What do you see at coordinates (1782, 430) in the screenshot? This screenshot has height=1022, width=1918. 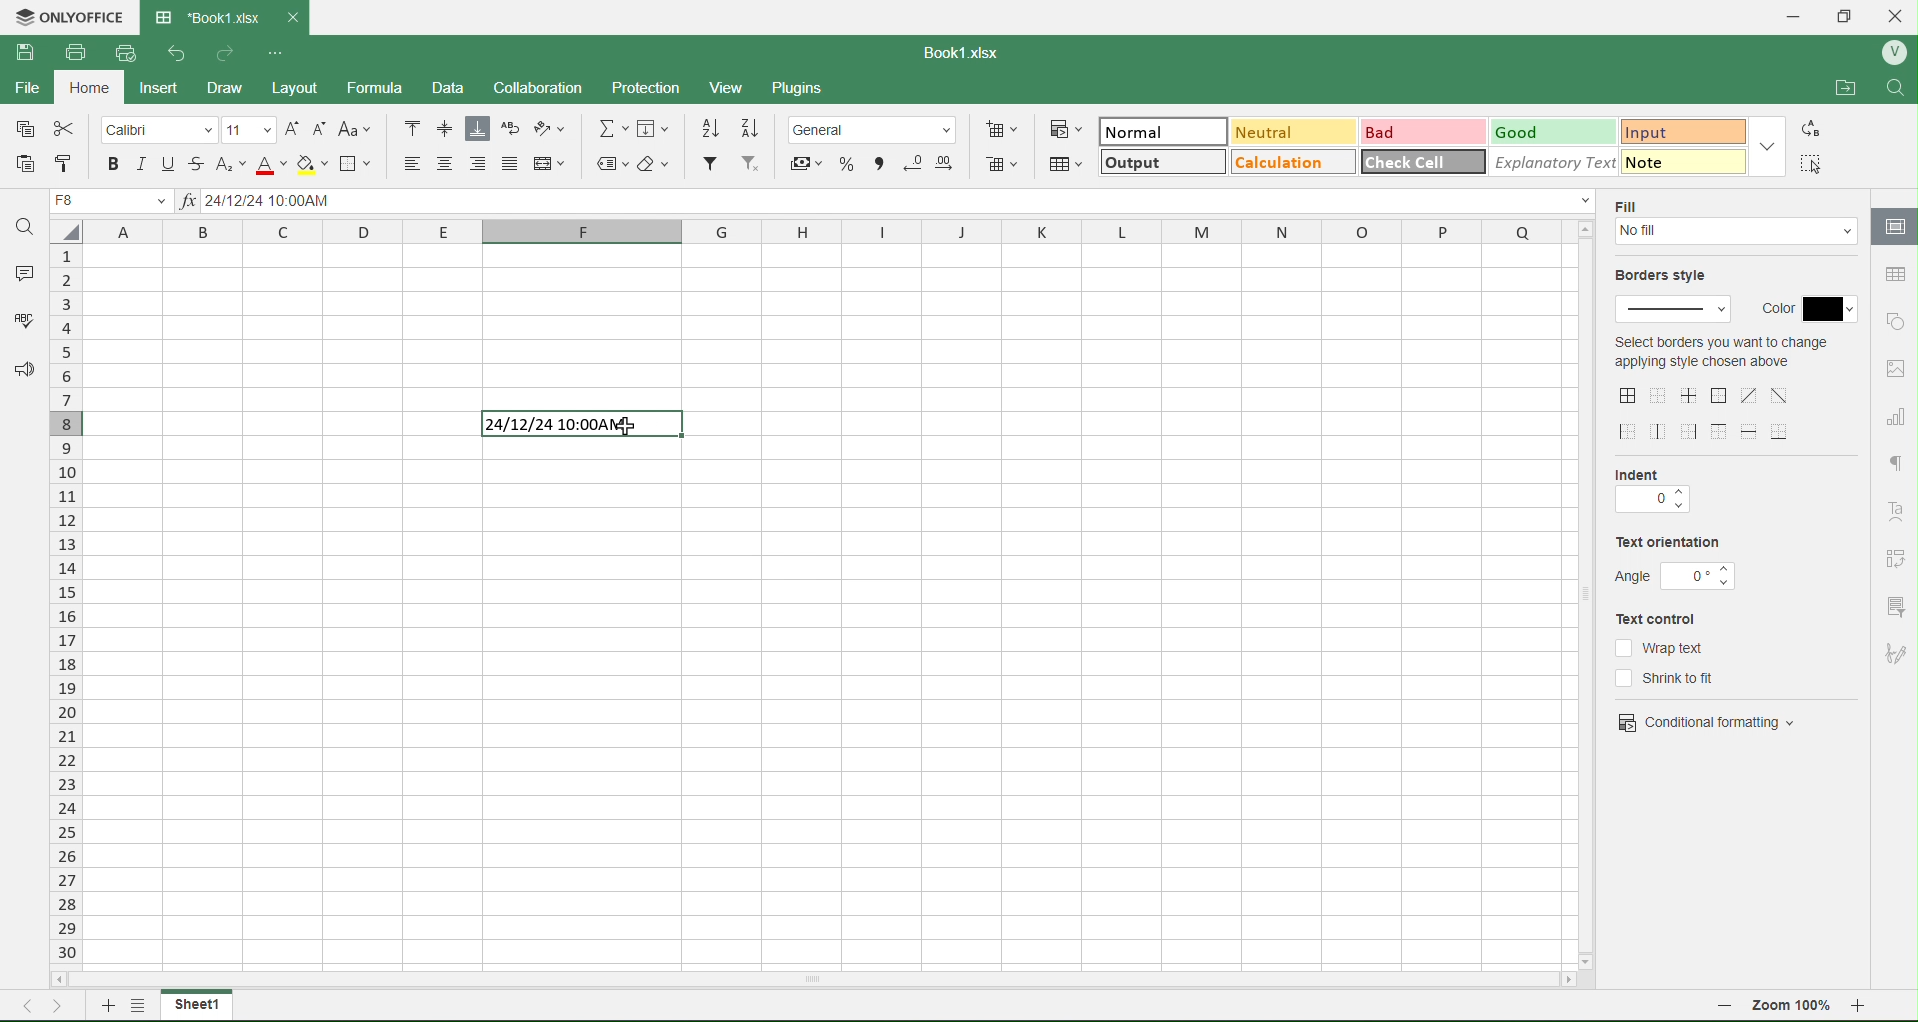 I see `bottom border` at bounding box center [1782, 430].